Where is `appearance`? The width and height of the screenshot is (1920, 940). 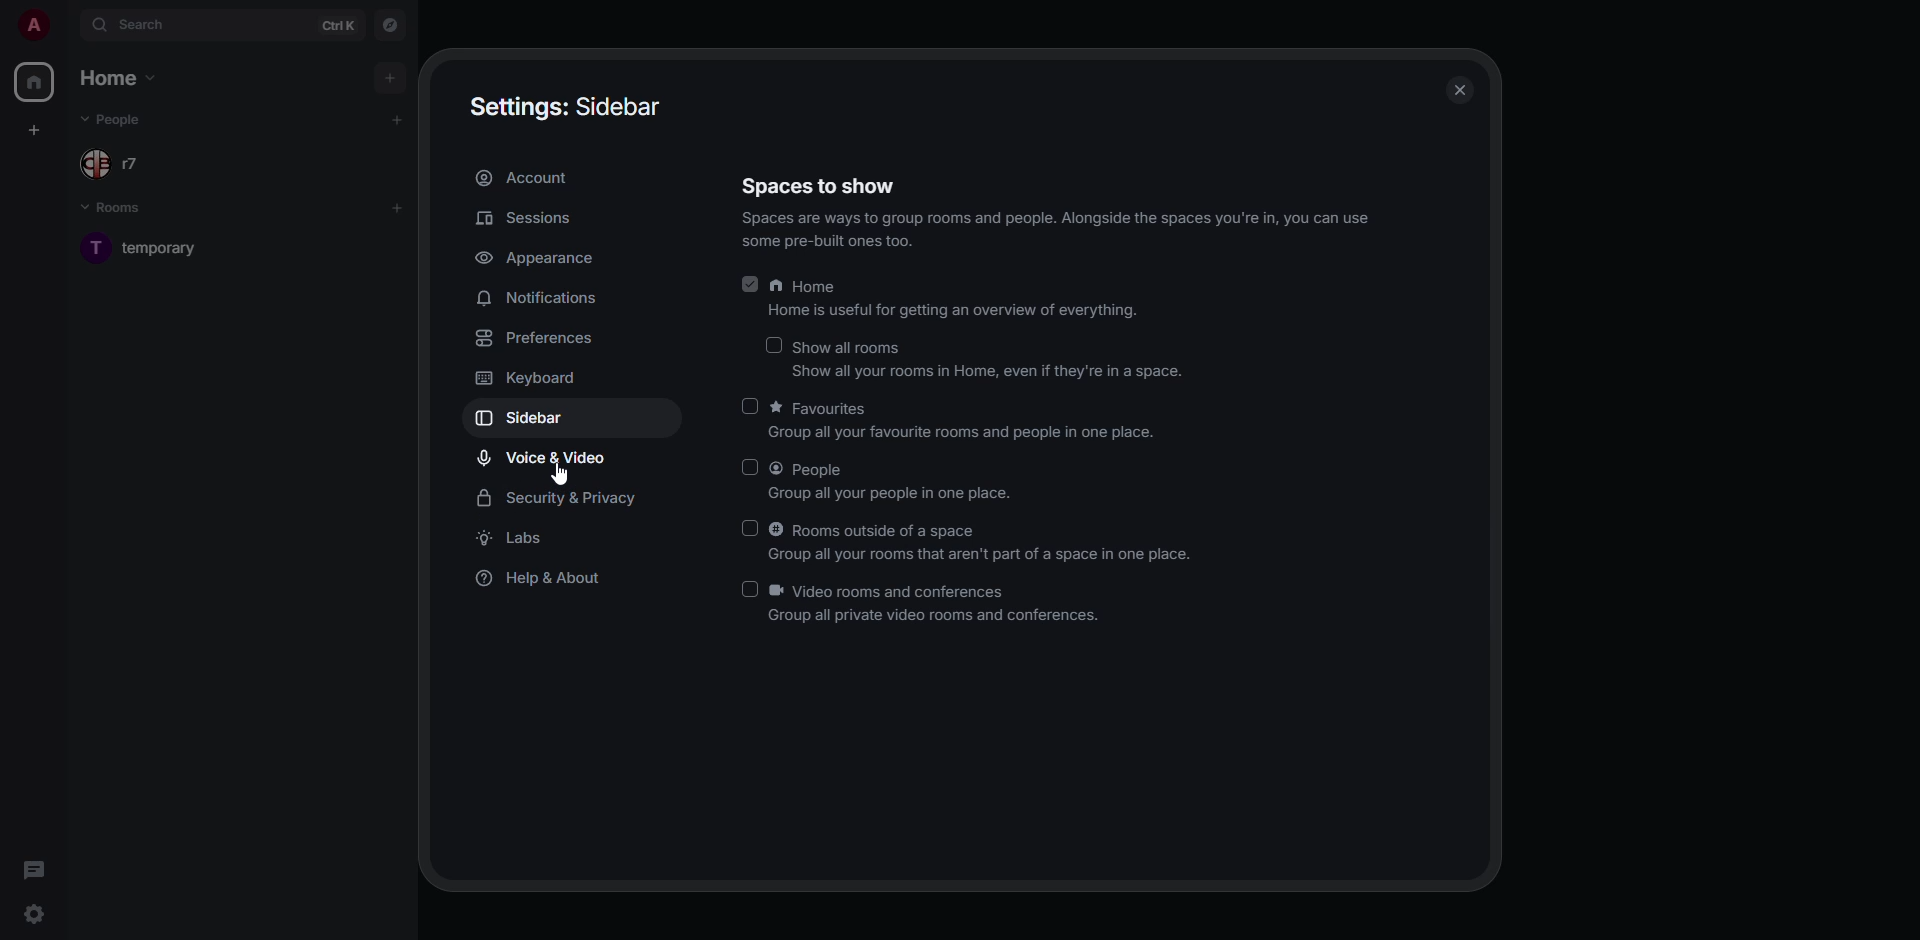 appearance is located at coordinates (543, 258).